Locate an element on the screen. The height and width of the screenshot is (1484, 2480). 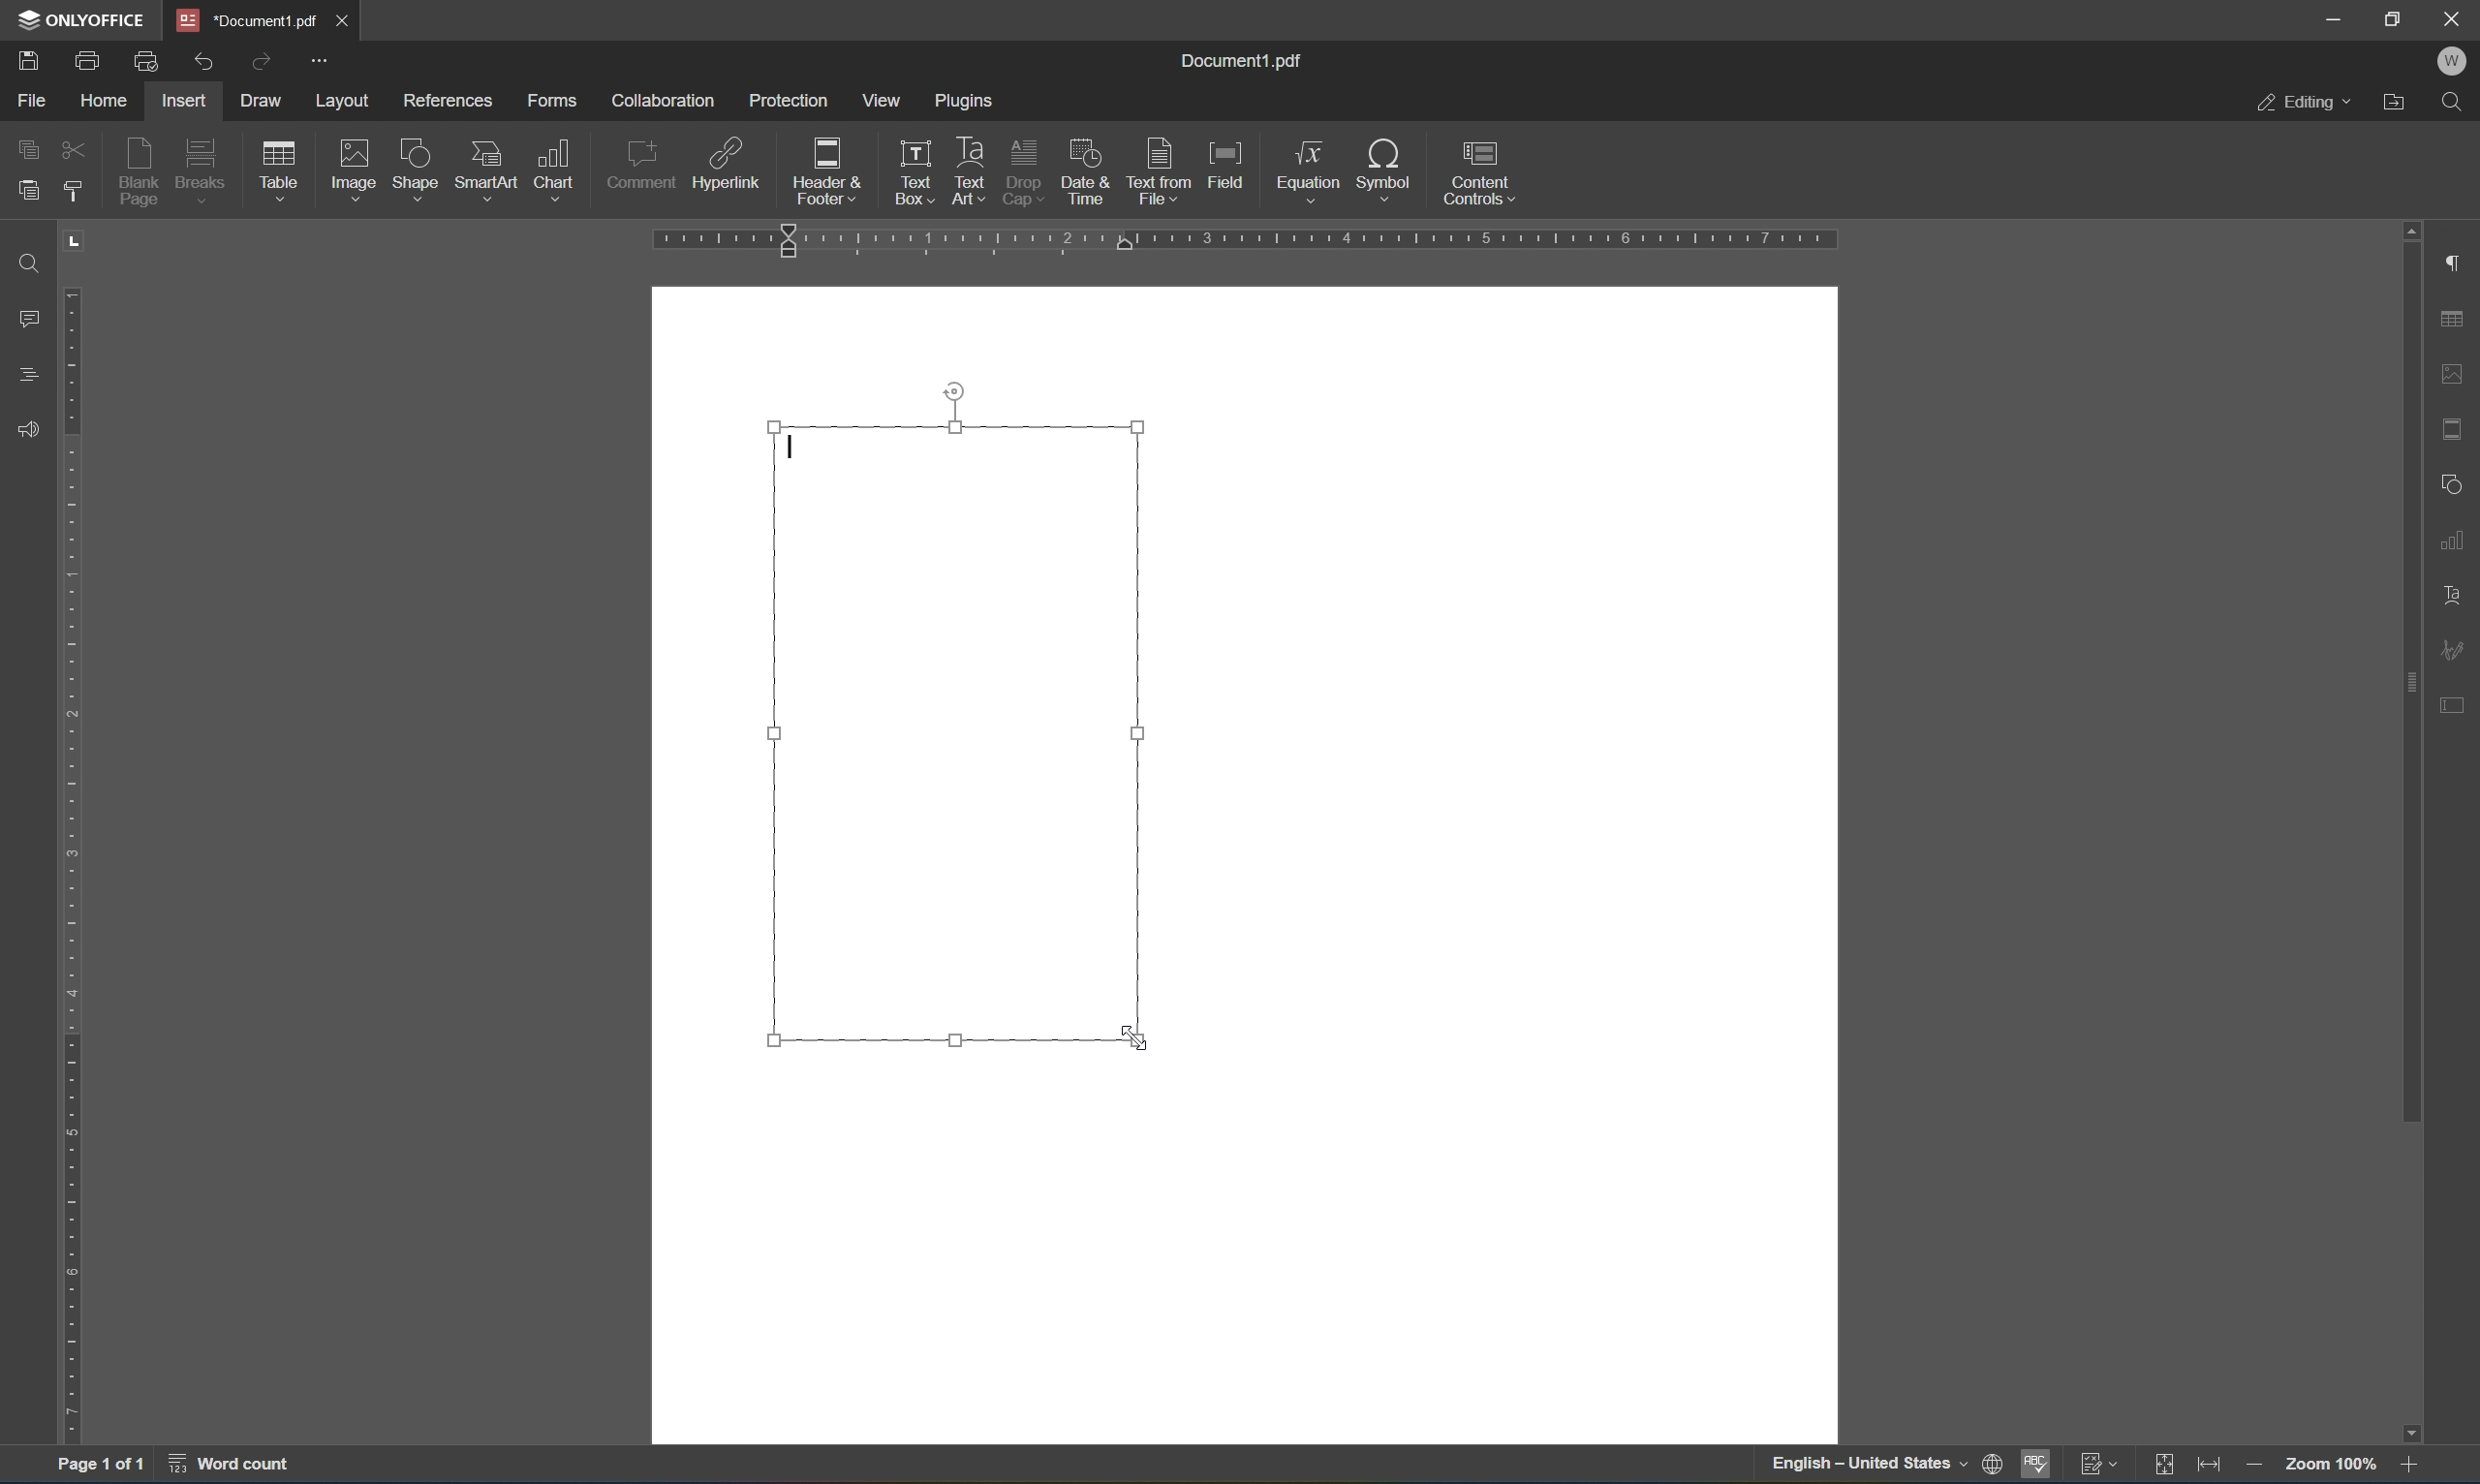
track changes is located at coordinates (2100, 1467).